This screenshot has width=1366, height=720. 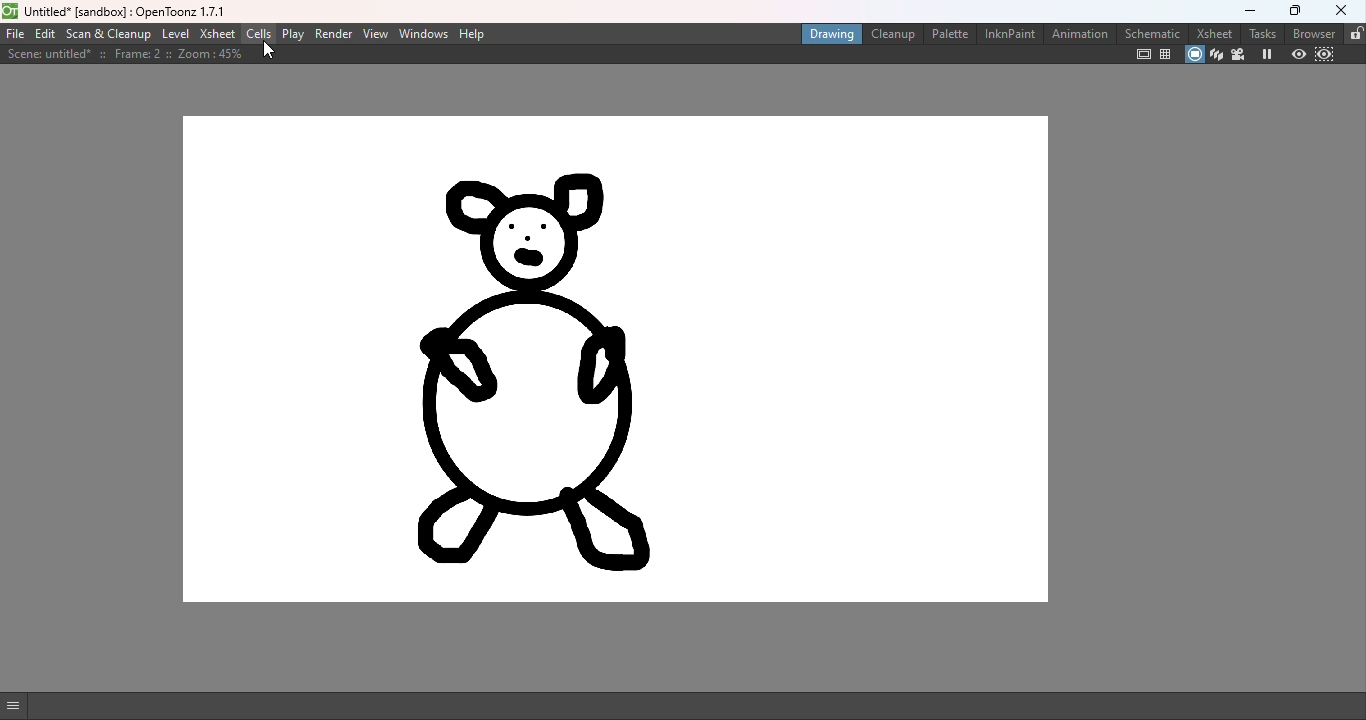 I want to click on XSheet, so click(x=215, y=33).